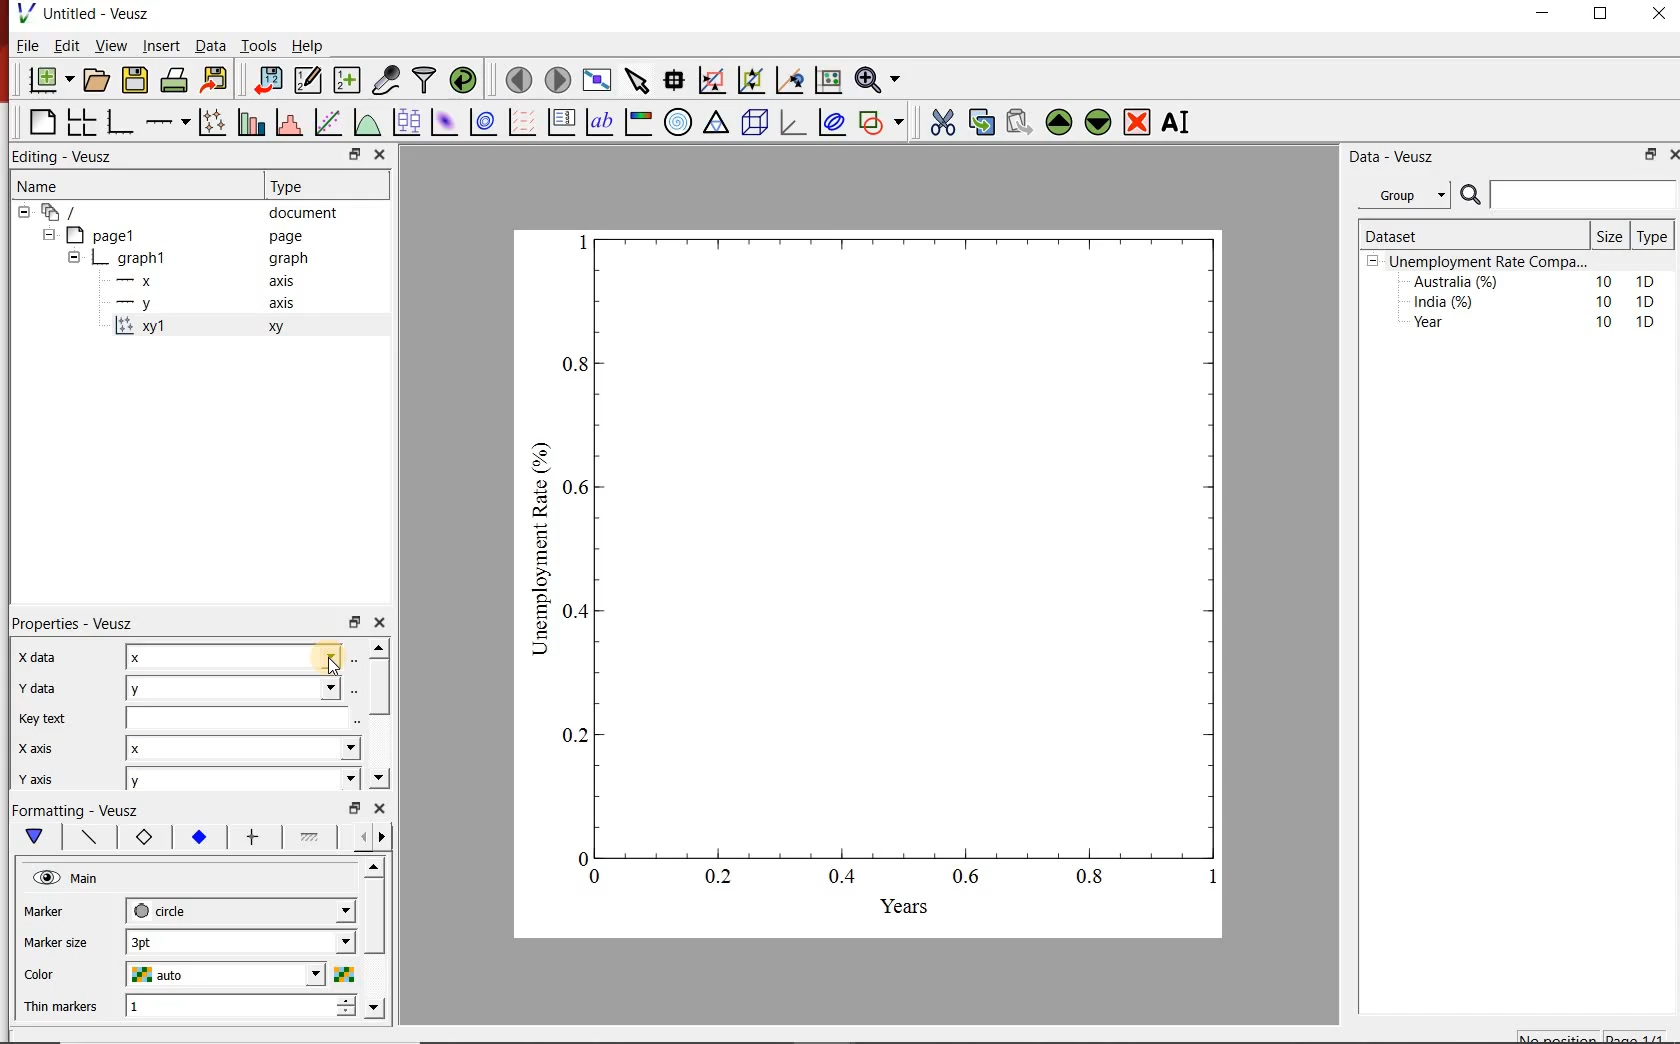 The height and width of the screenshot is (1044, 1680). I want to click on cut the widgets, so click(943, 122).